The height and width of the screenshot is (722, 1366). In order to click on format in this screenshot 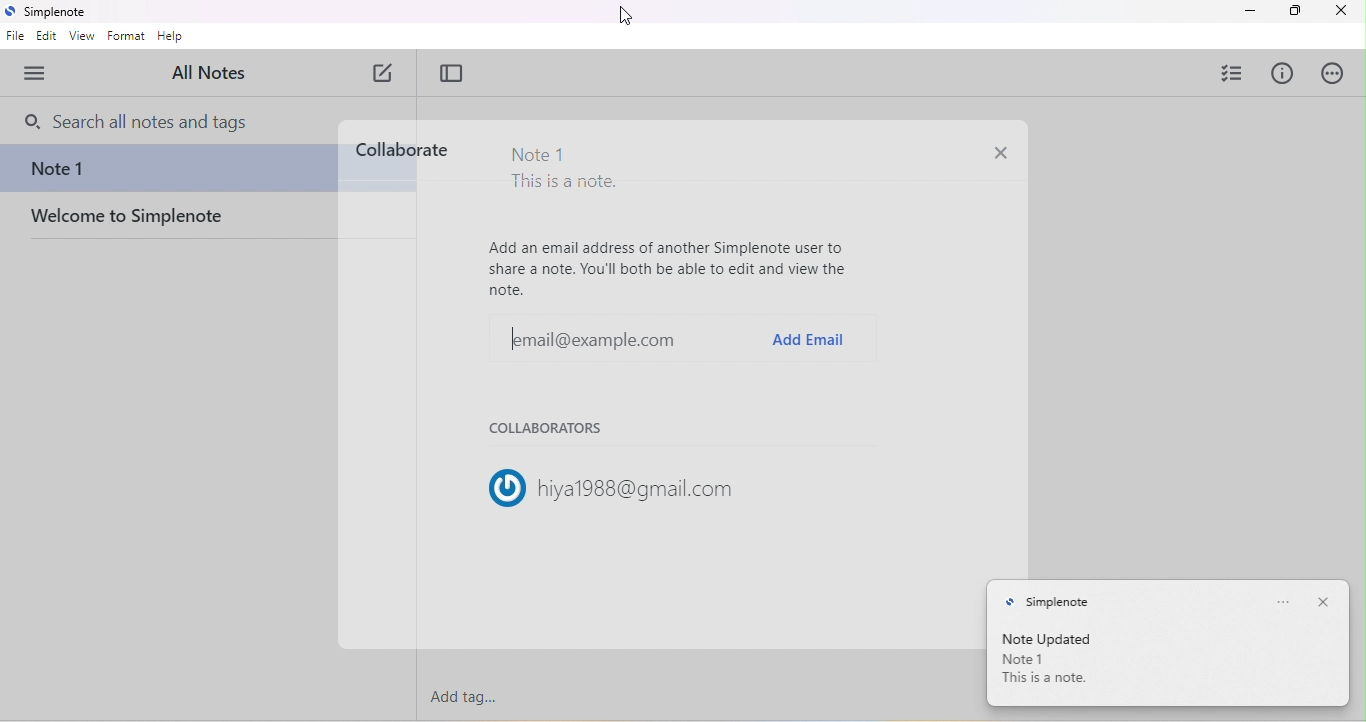, I will do `click(126, 36)`.